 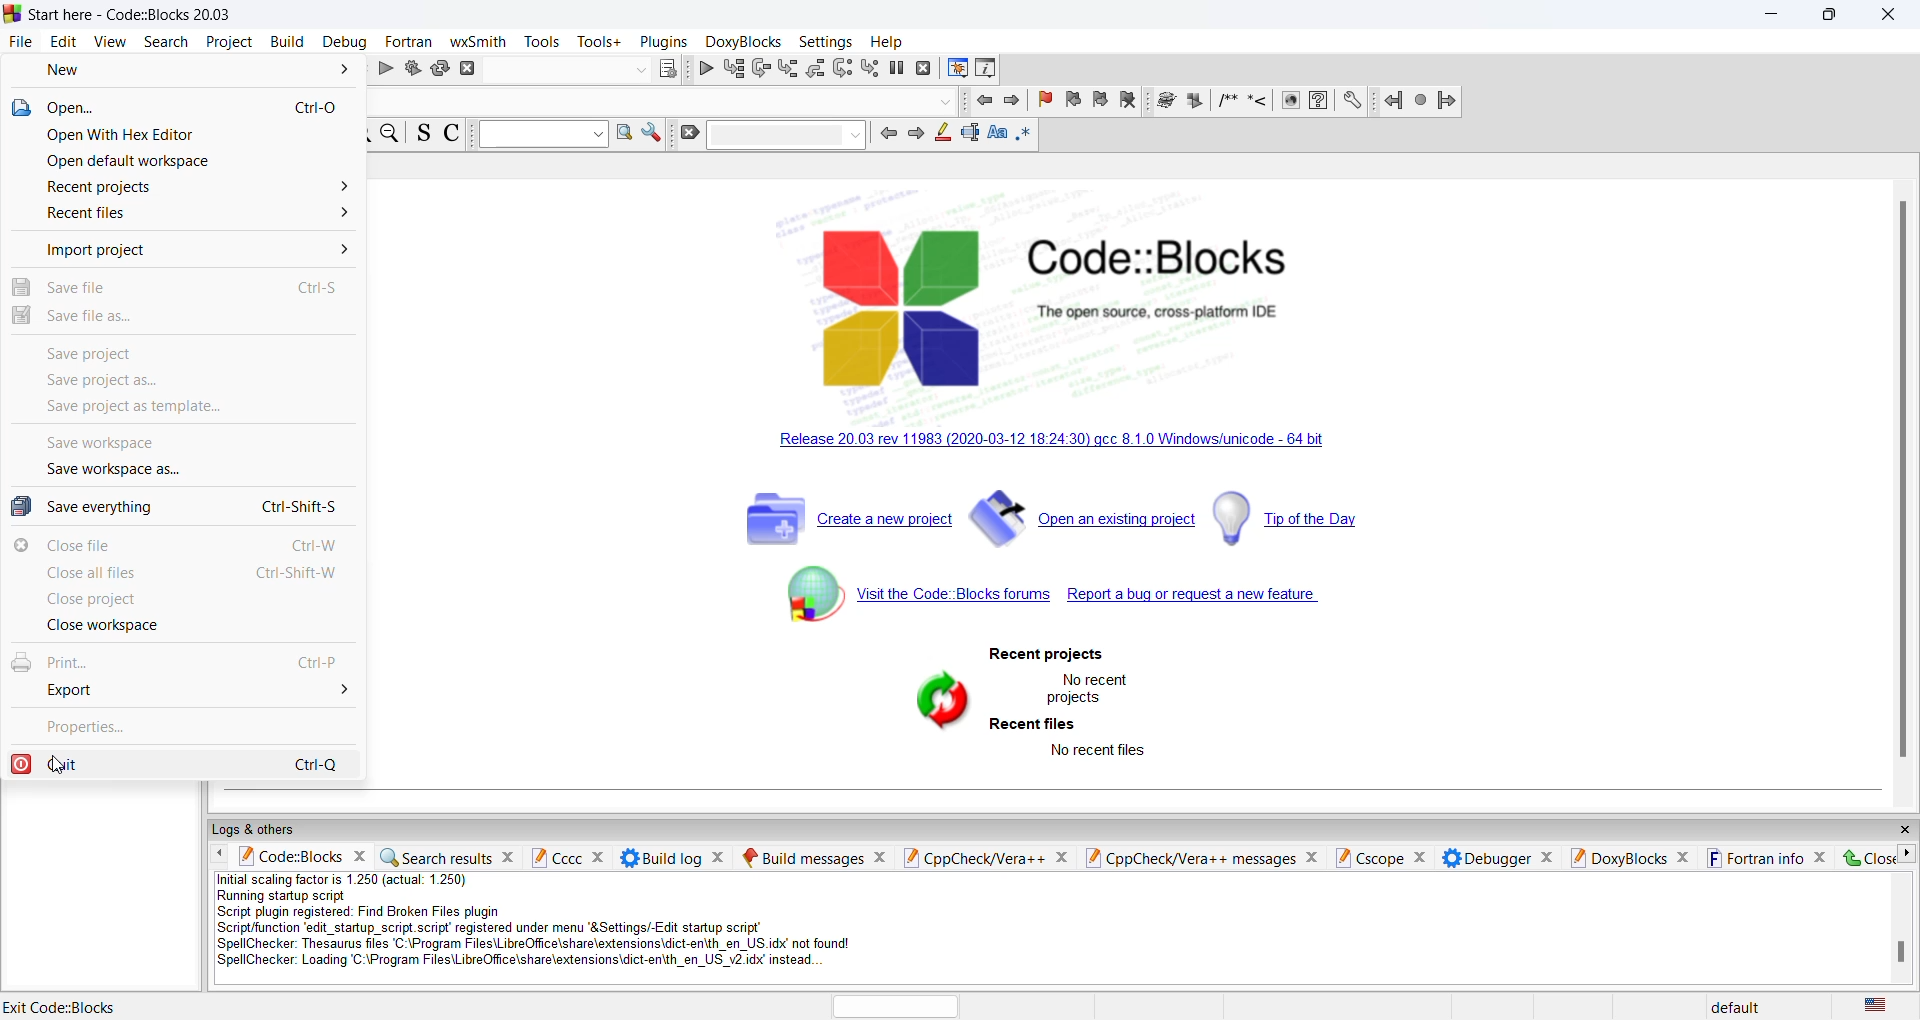 What do you see at coordinates (392, 135) in the screenshot?
I see `zoom out` at bounding box center [392, 135].